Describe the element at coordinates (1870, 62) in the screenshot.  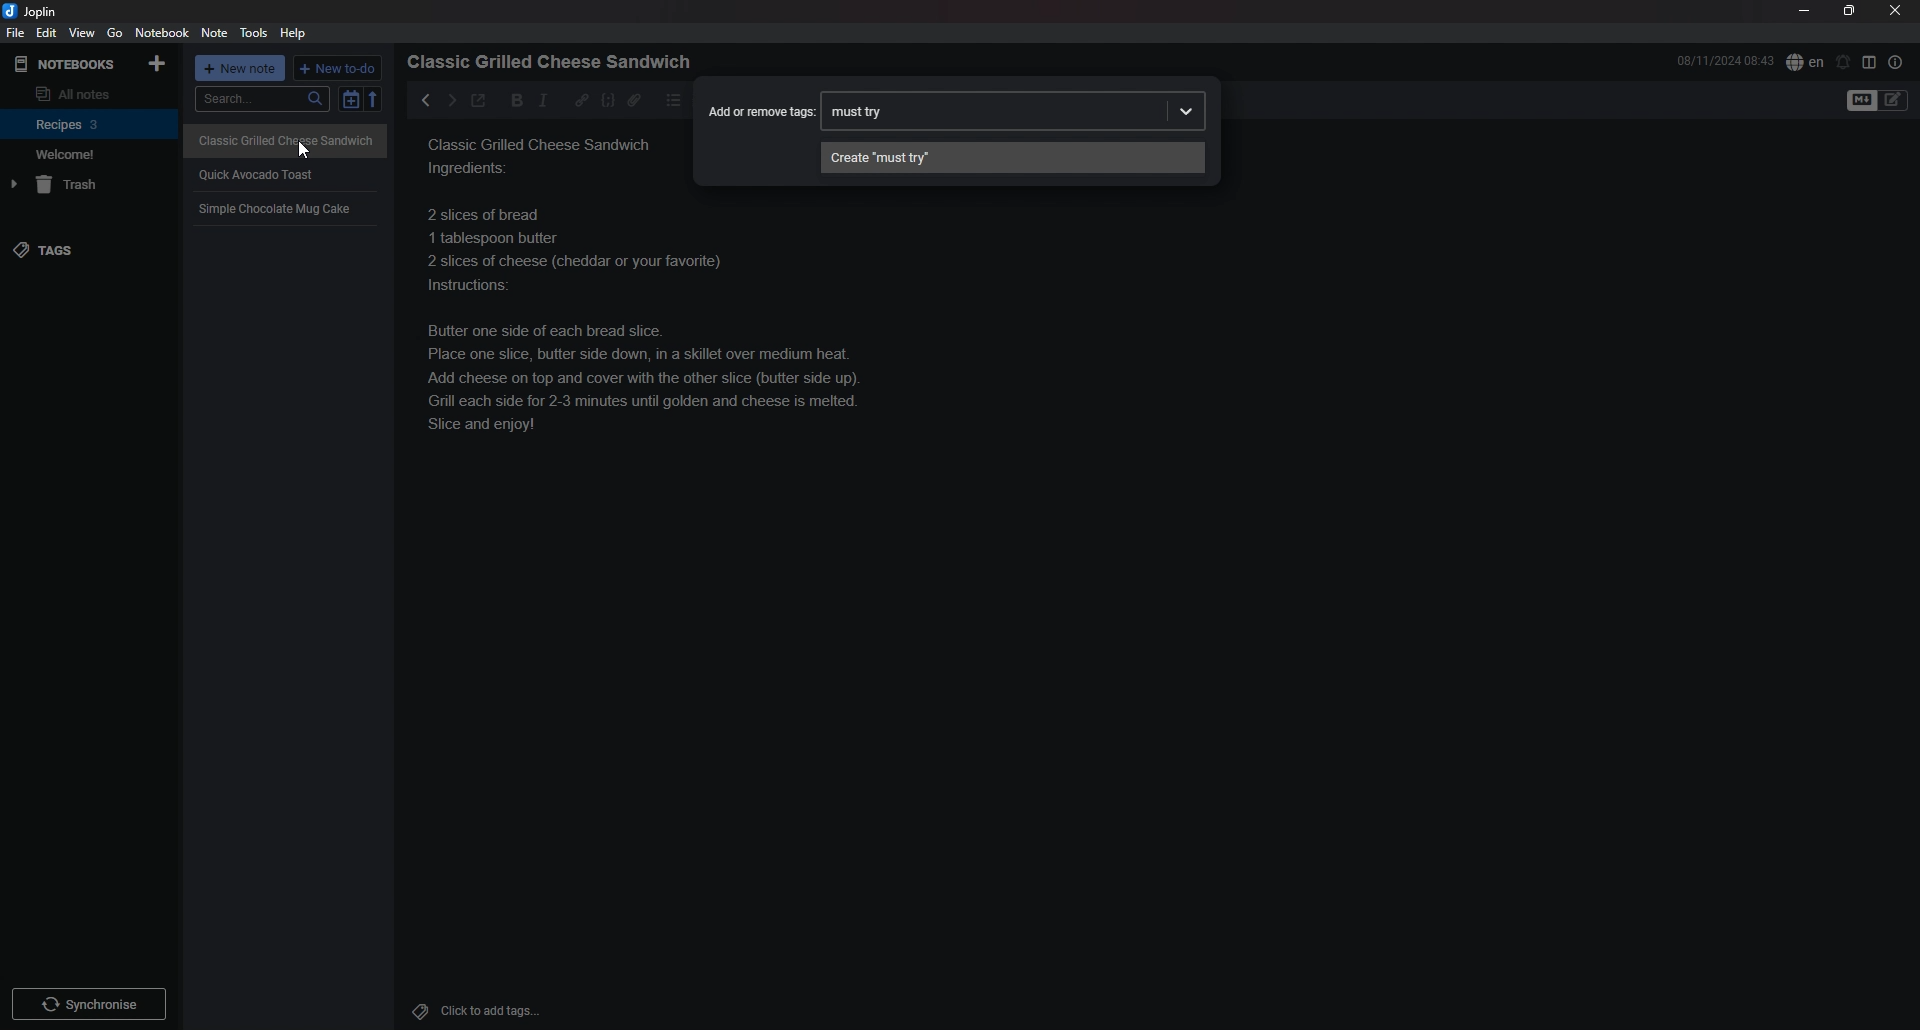
I see `toggle editor layout` at that location.